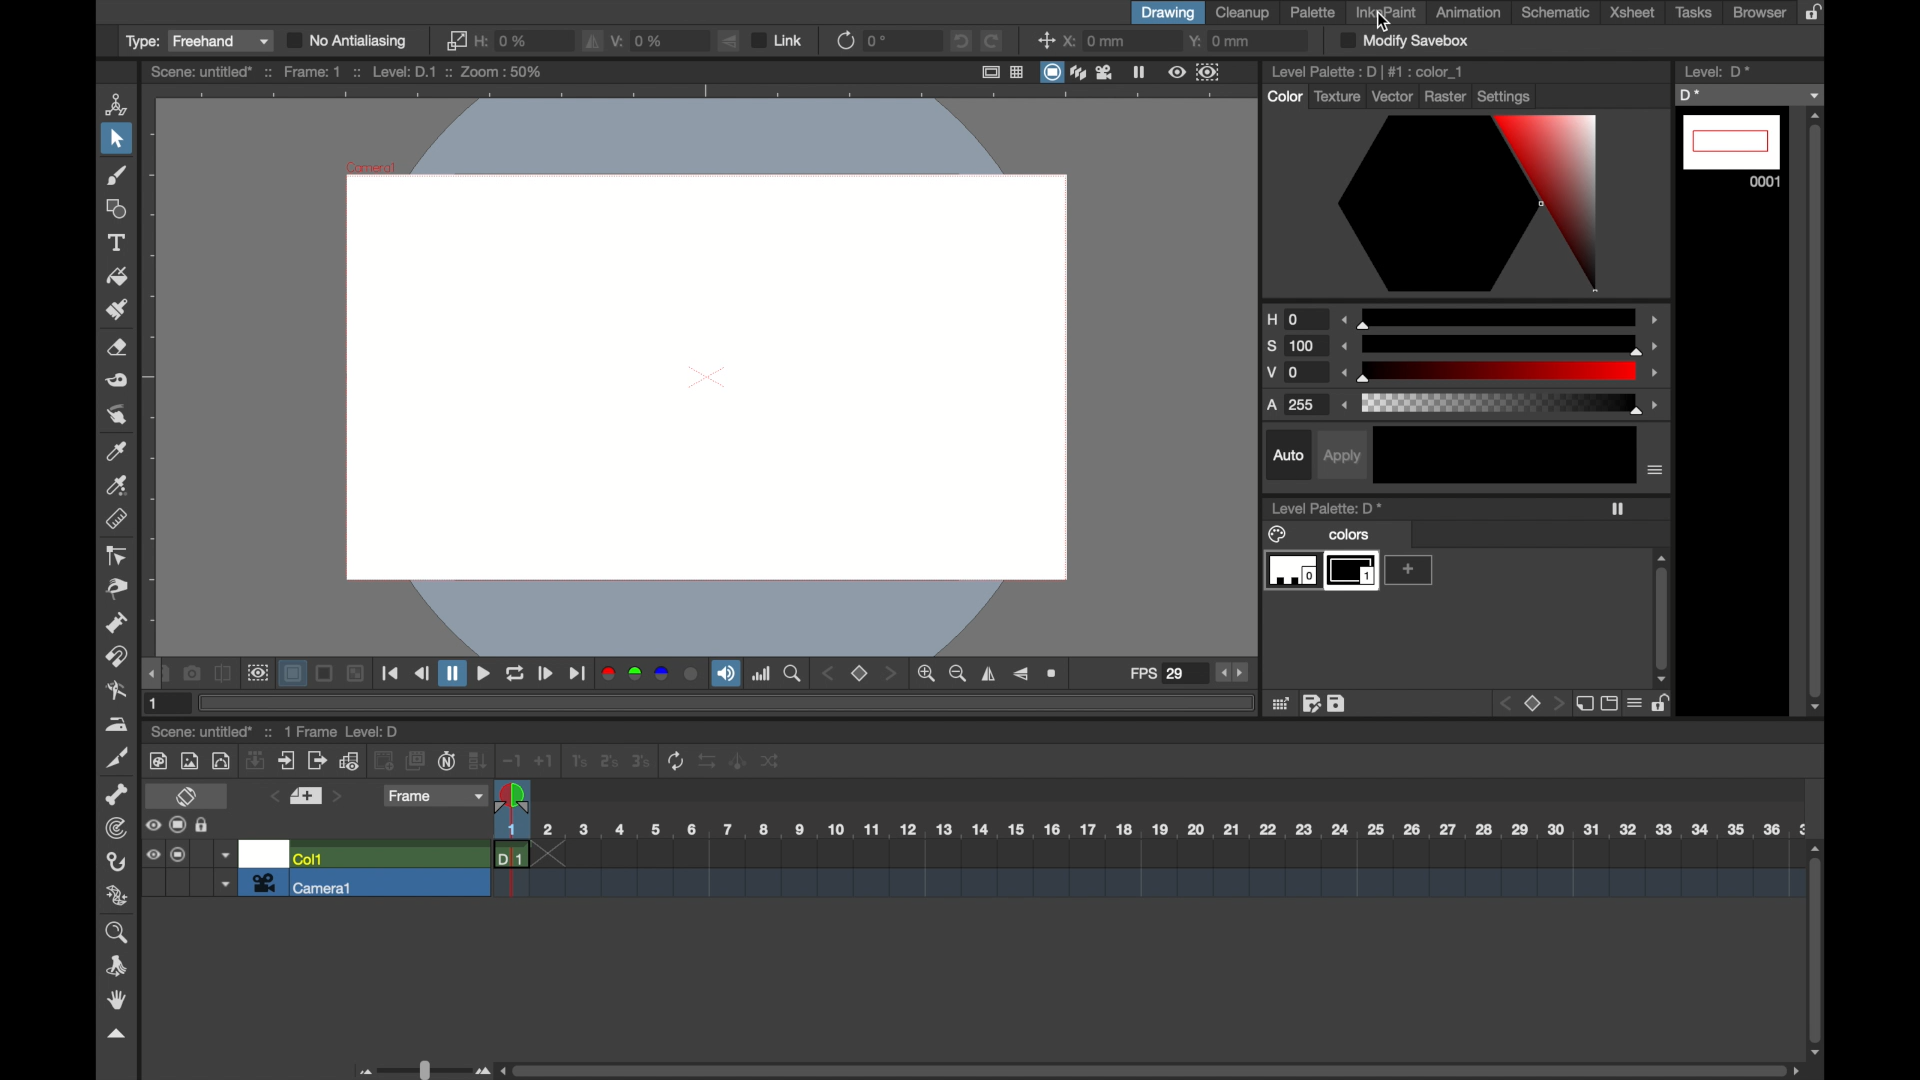 This screenshot has height=1080, width=1920. I want to click on zoom, so click(119, 932).